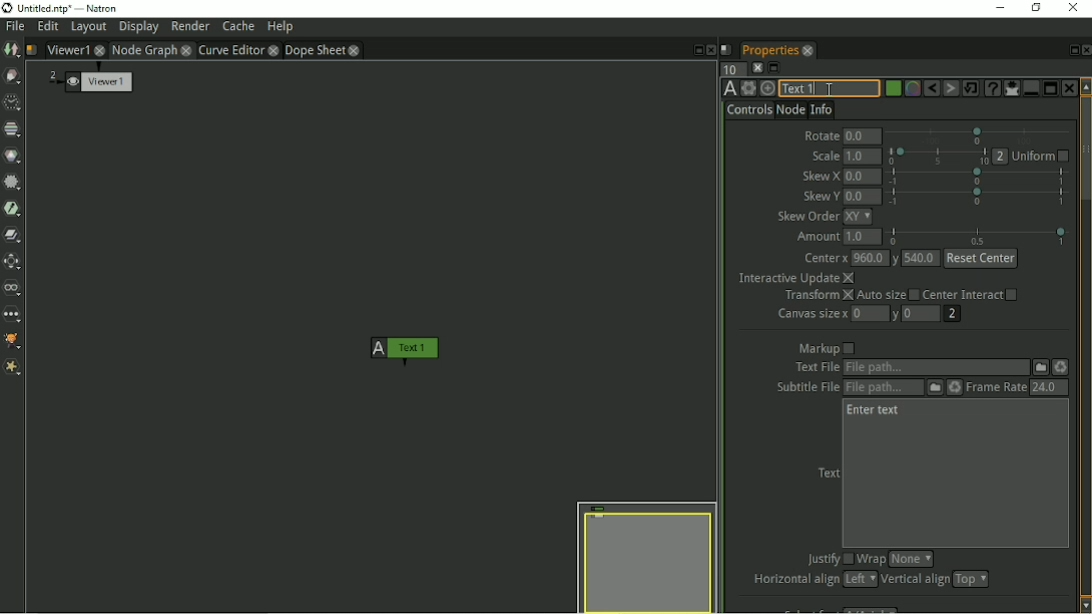  What do you see at coordinates (646, 556) in the screenshot?
I see `Preview` at bounding box center [646, 556].